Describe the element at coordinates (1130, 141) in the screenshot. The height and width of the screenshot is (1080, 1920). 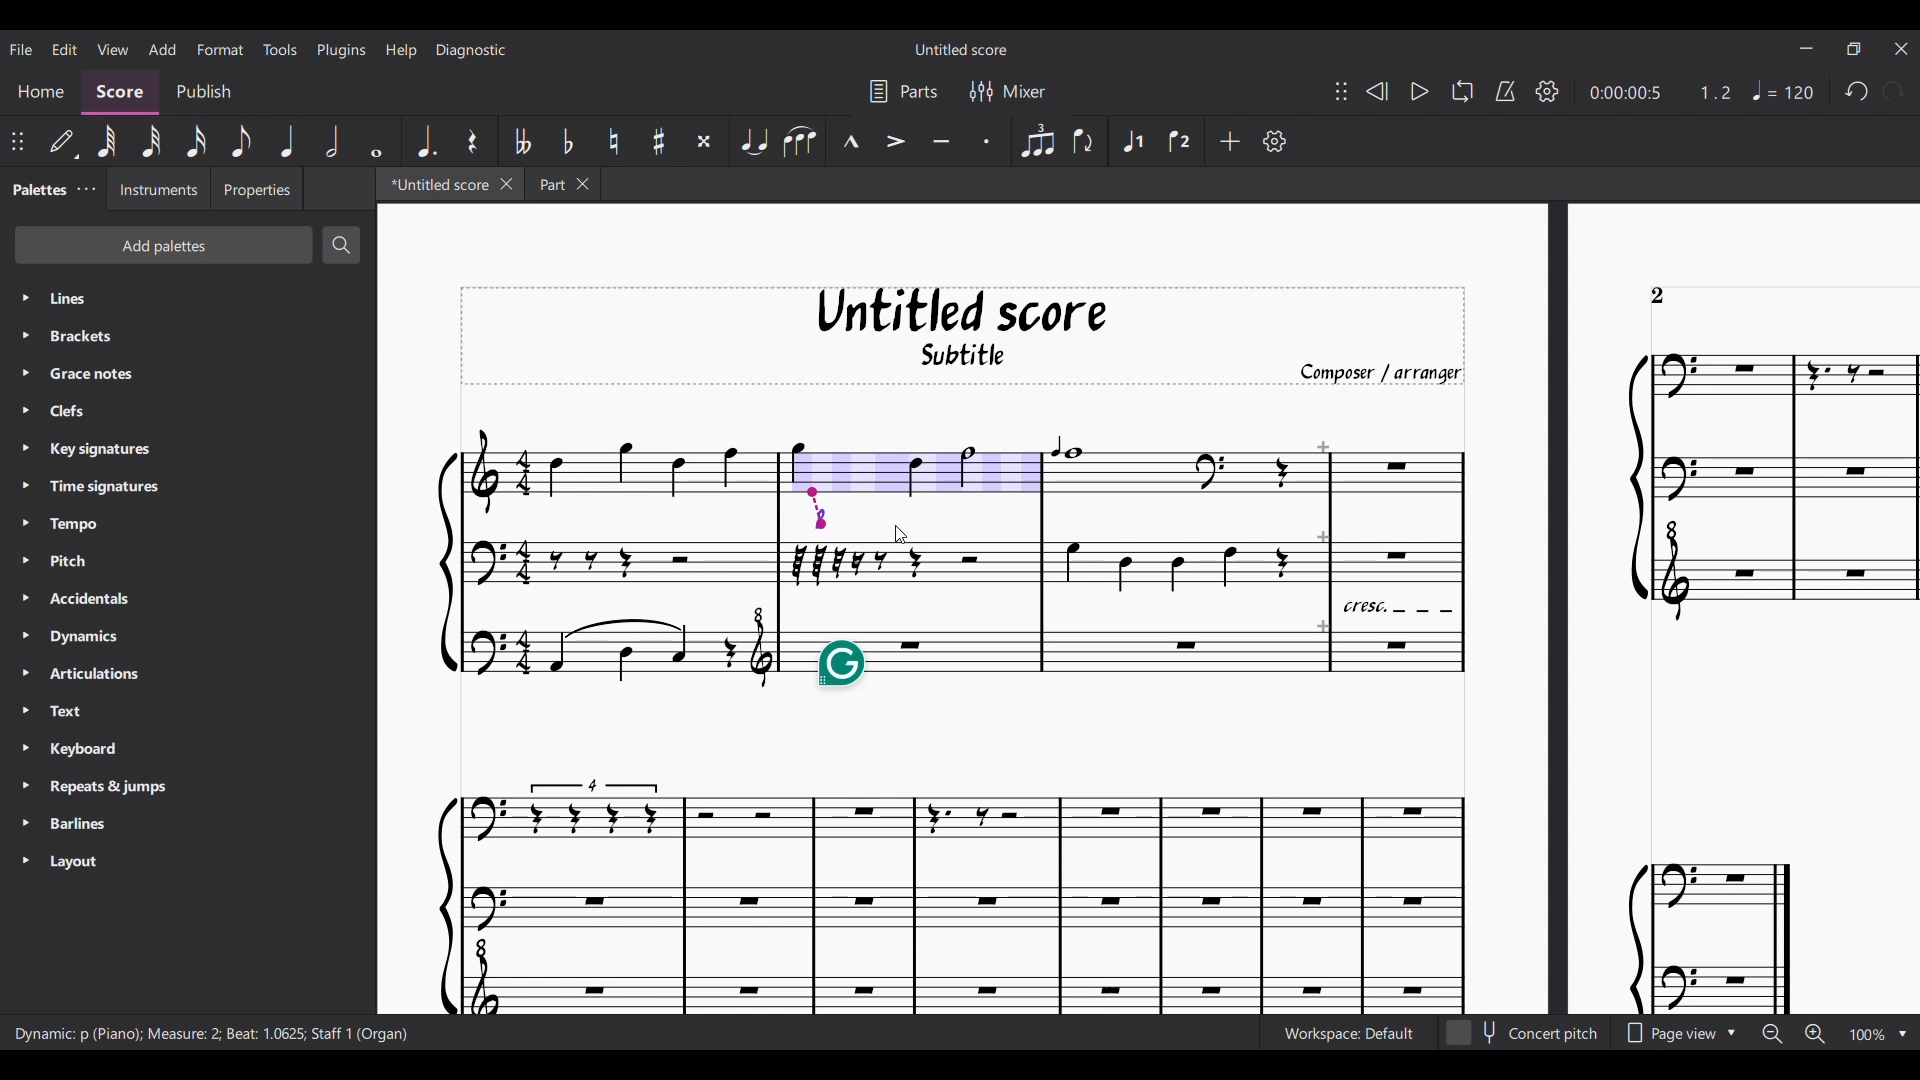
I see `Voice 1` at that location.